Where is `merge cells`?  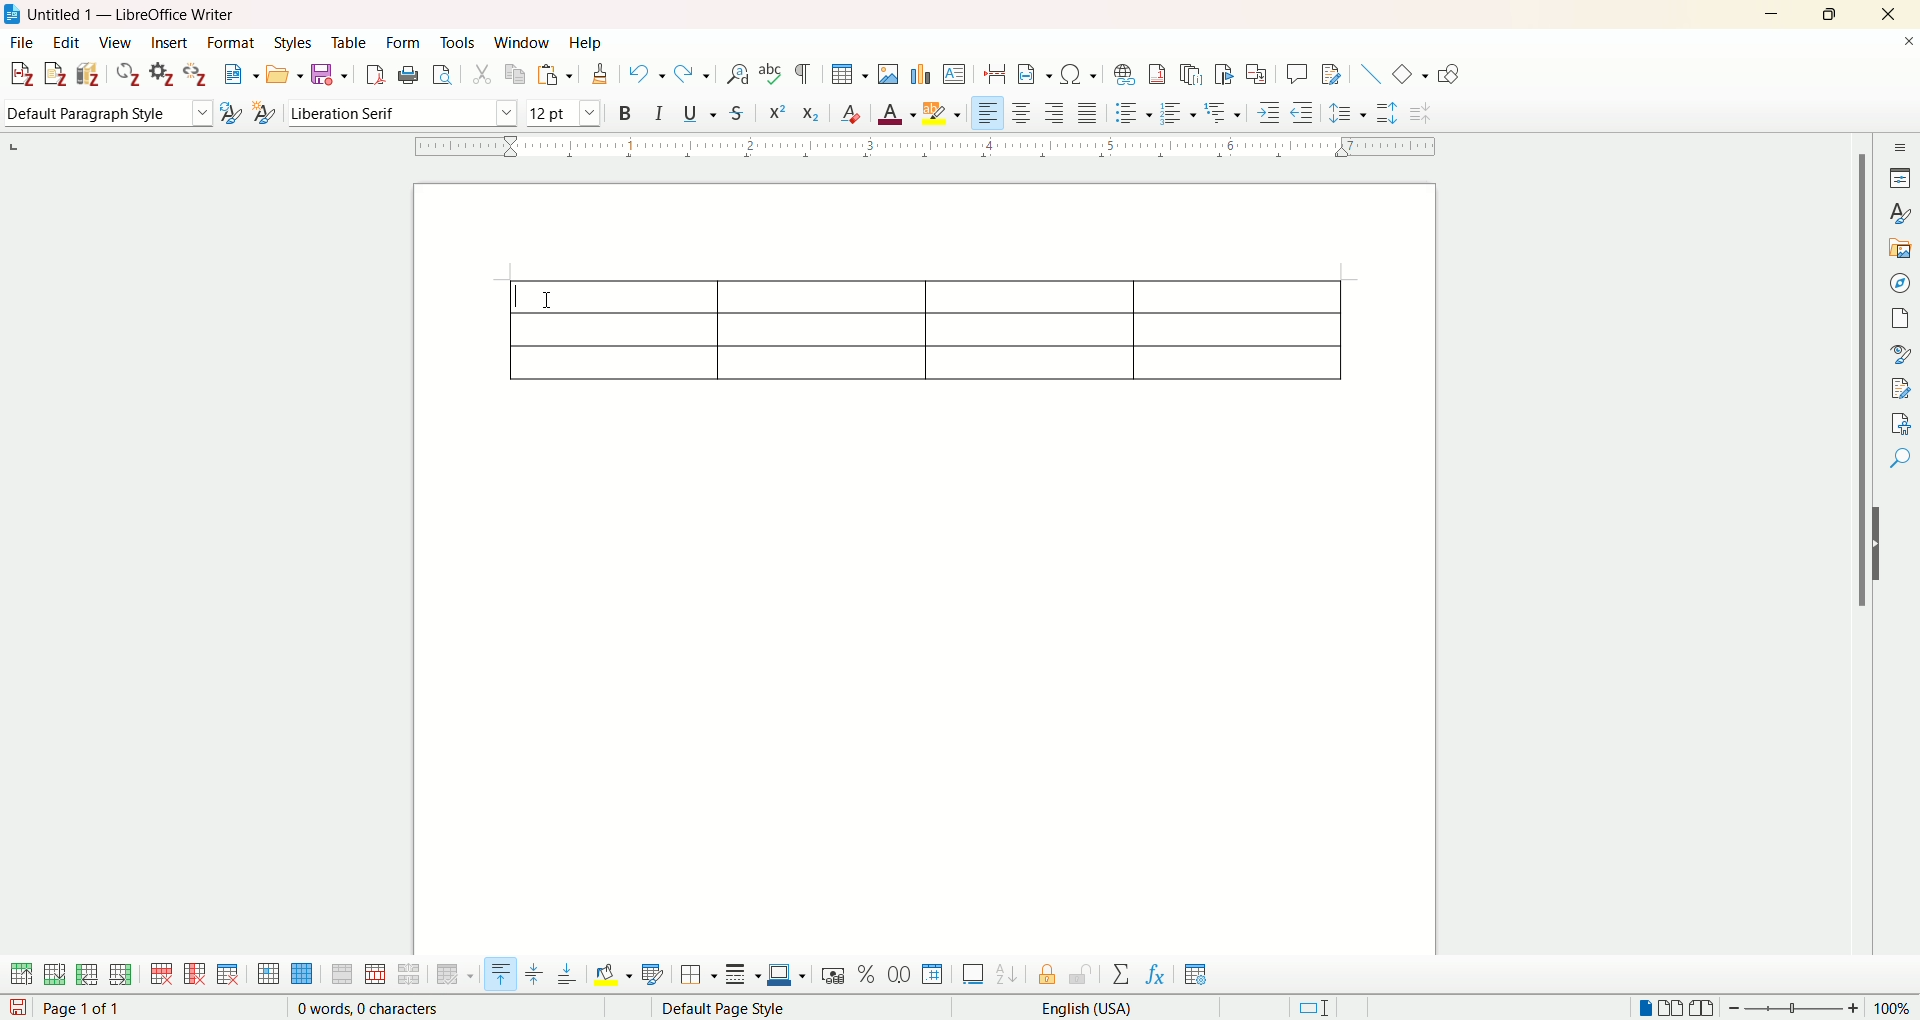
merge cells is located at coordinates (343, 978).